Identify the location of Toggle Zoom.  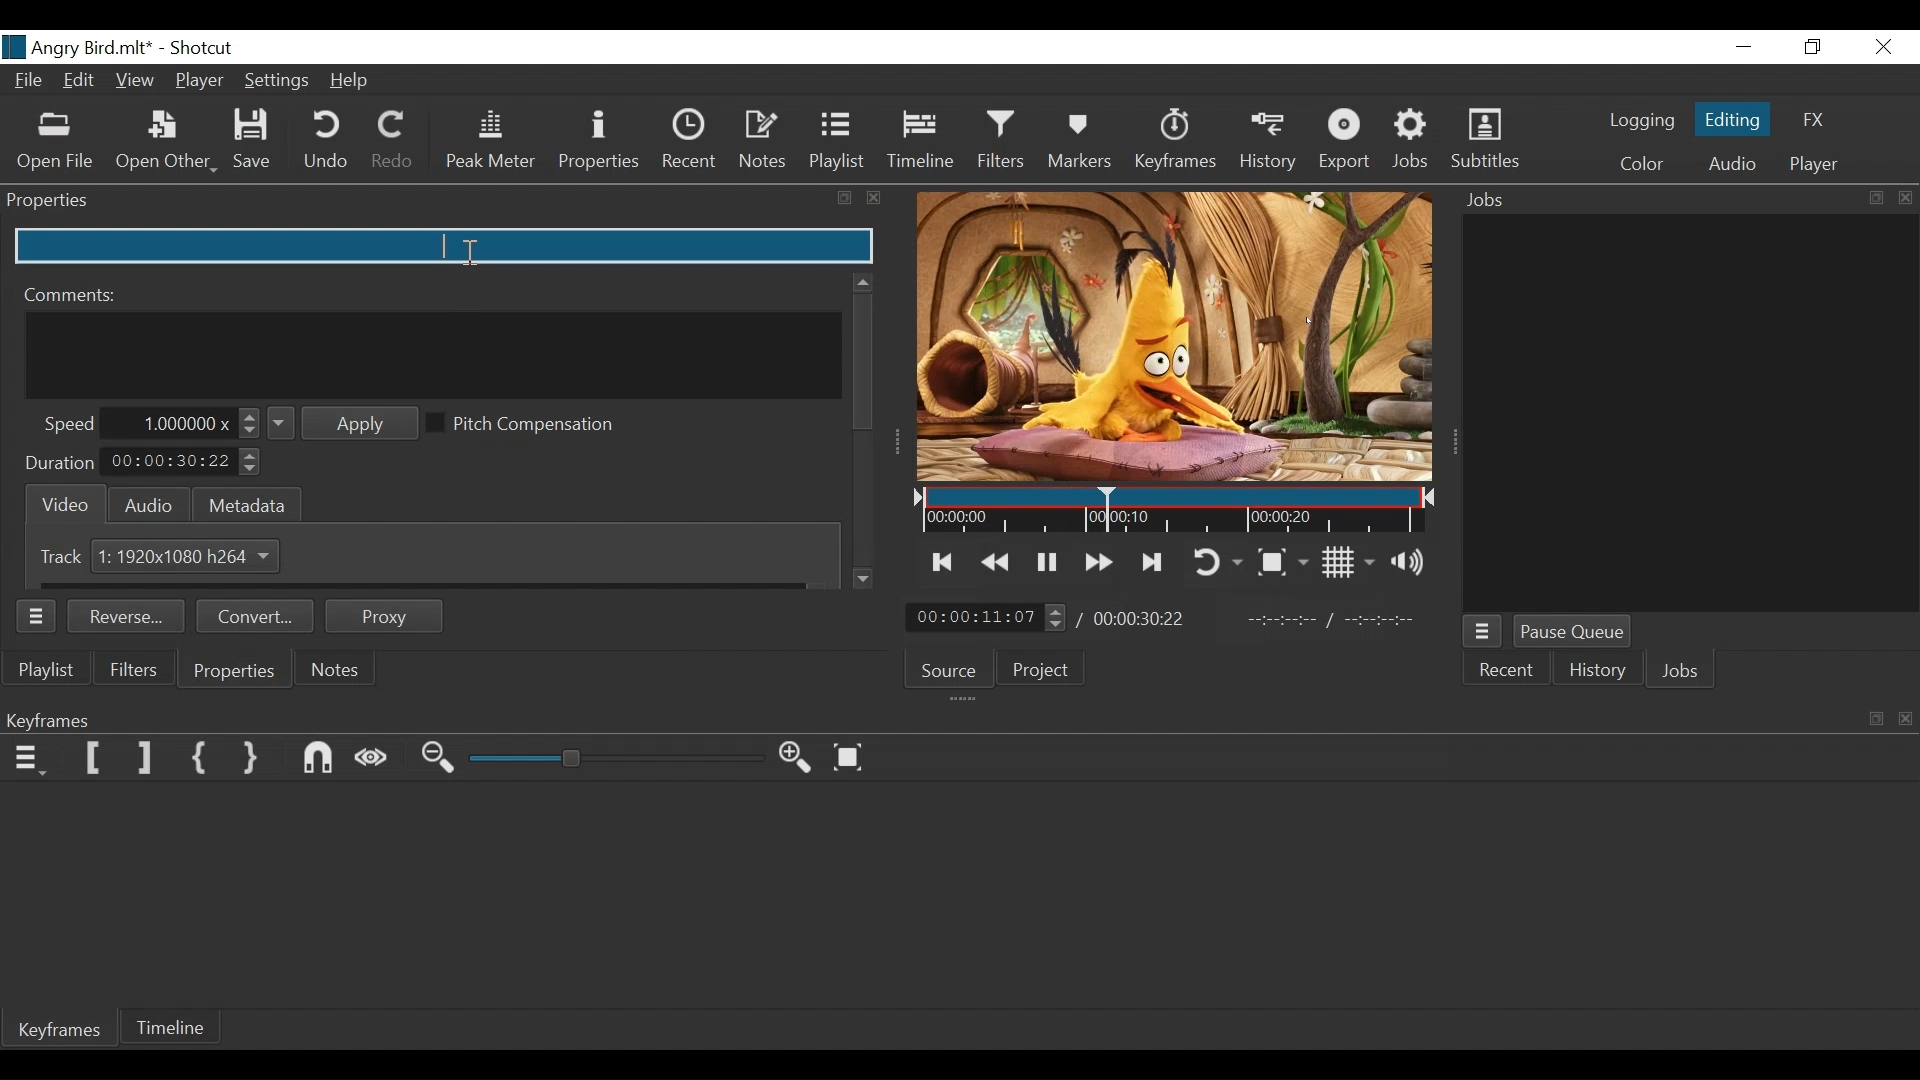
(1286, 561).